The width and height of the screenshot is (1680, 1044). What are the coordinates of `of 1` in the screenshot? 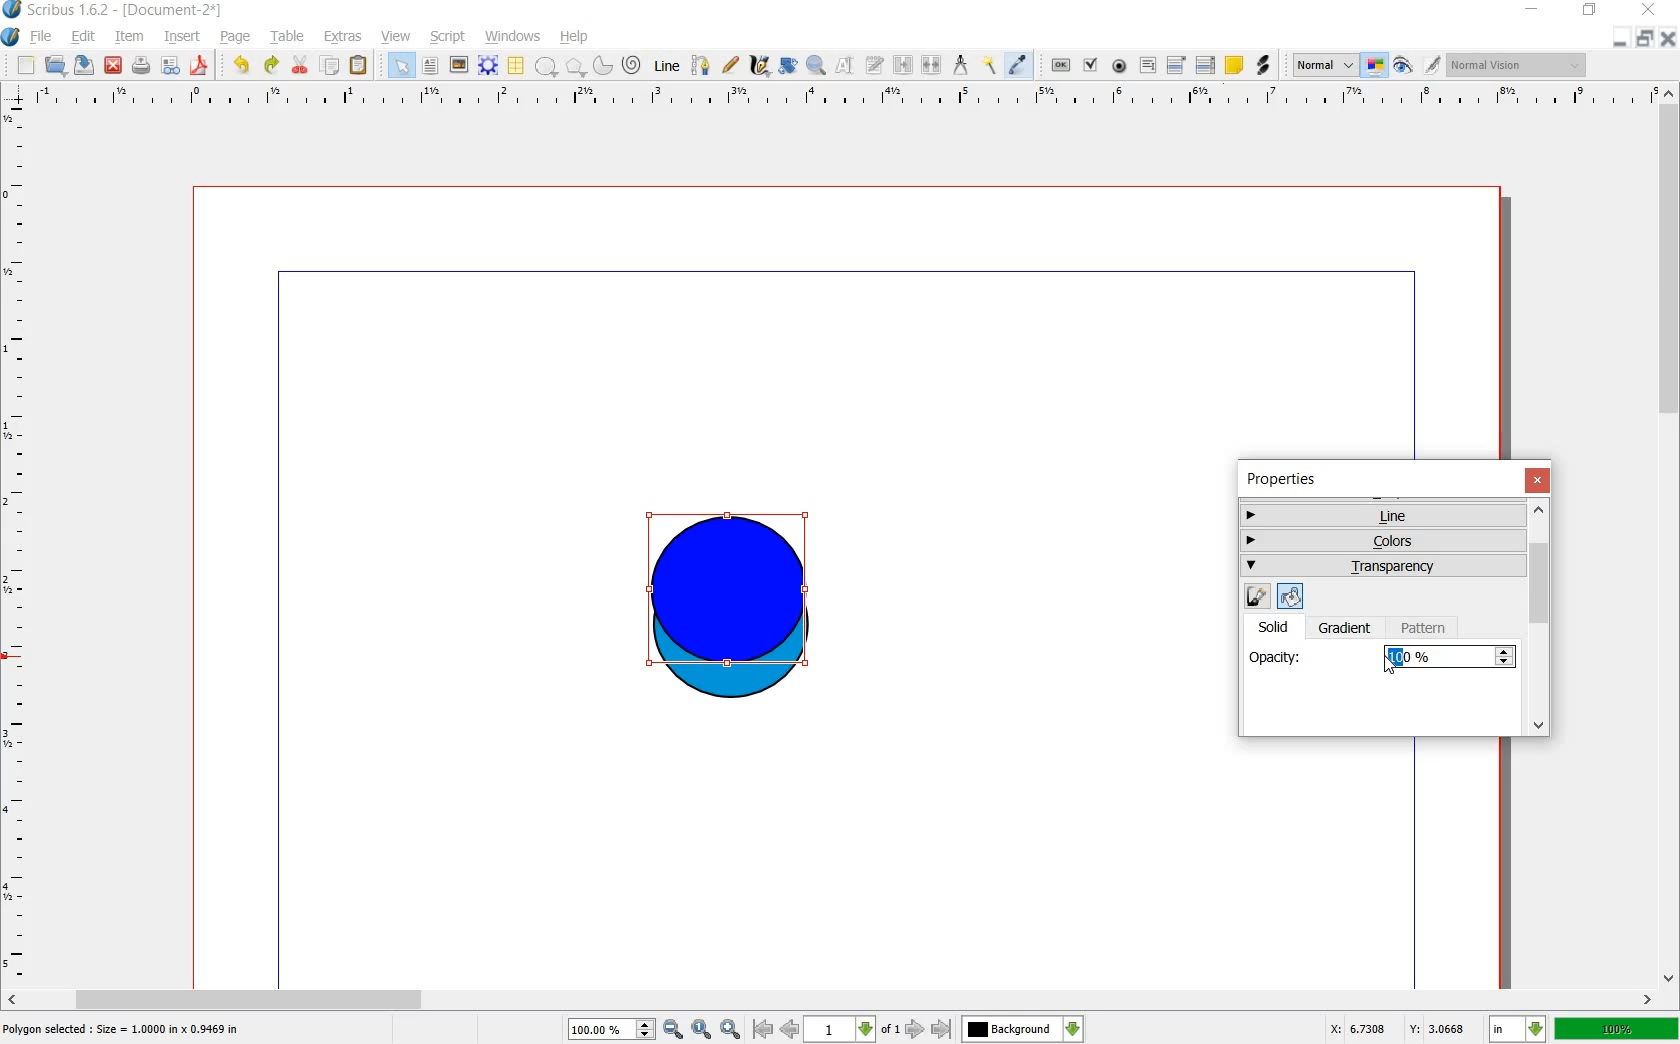 It's located at (890, 1030).